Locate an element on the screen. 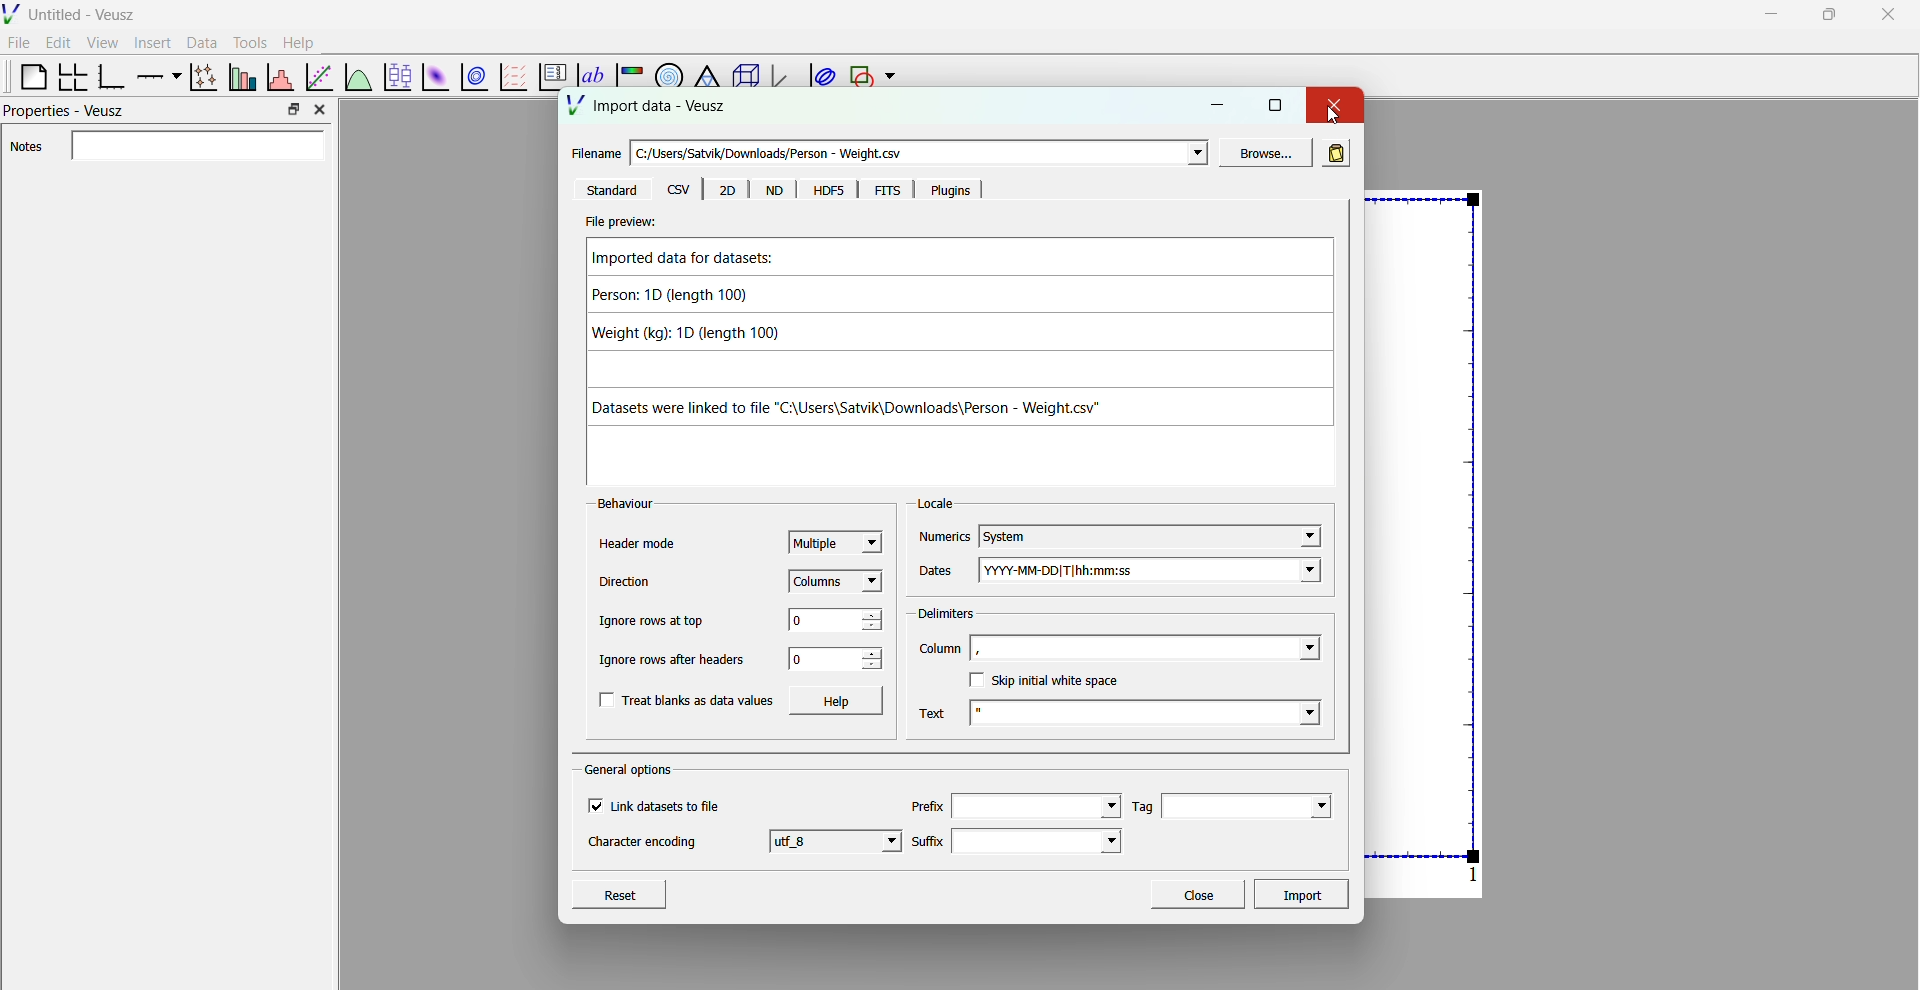 This screenshot has height=990, width=1920. 3d graph is located at coordinates (781, 79).